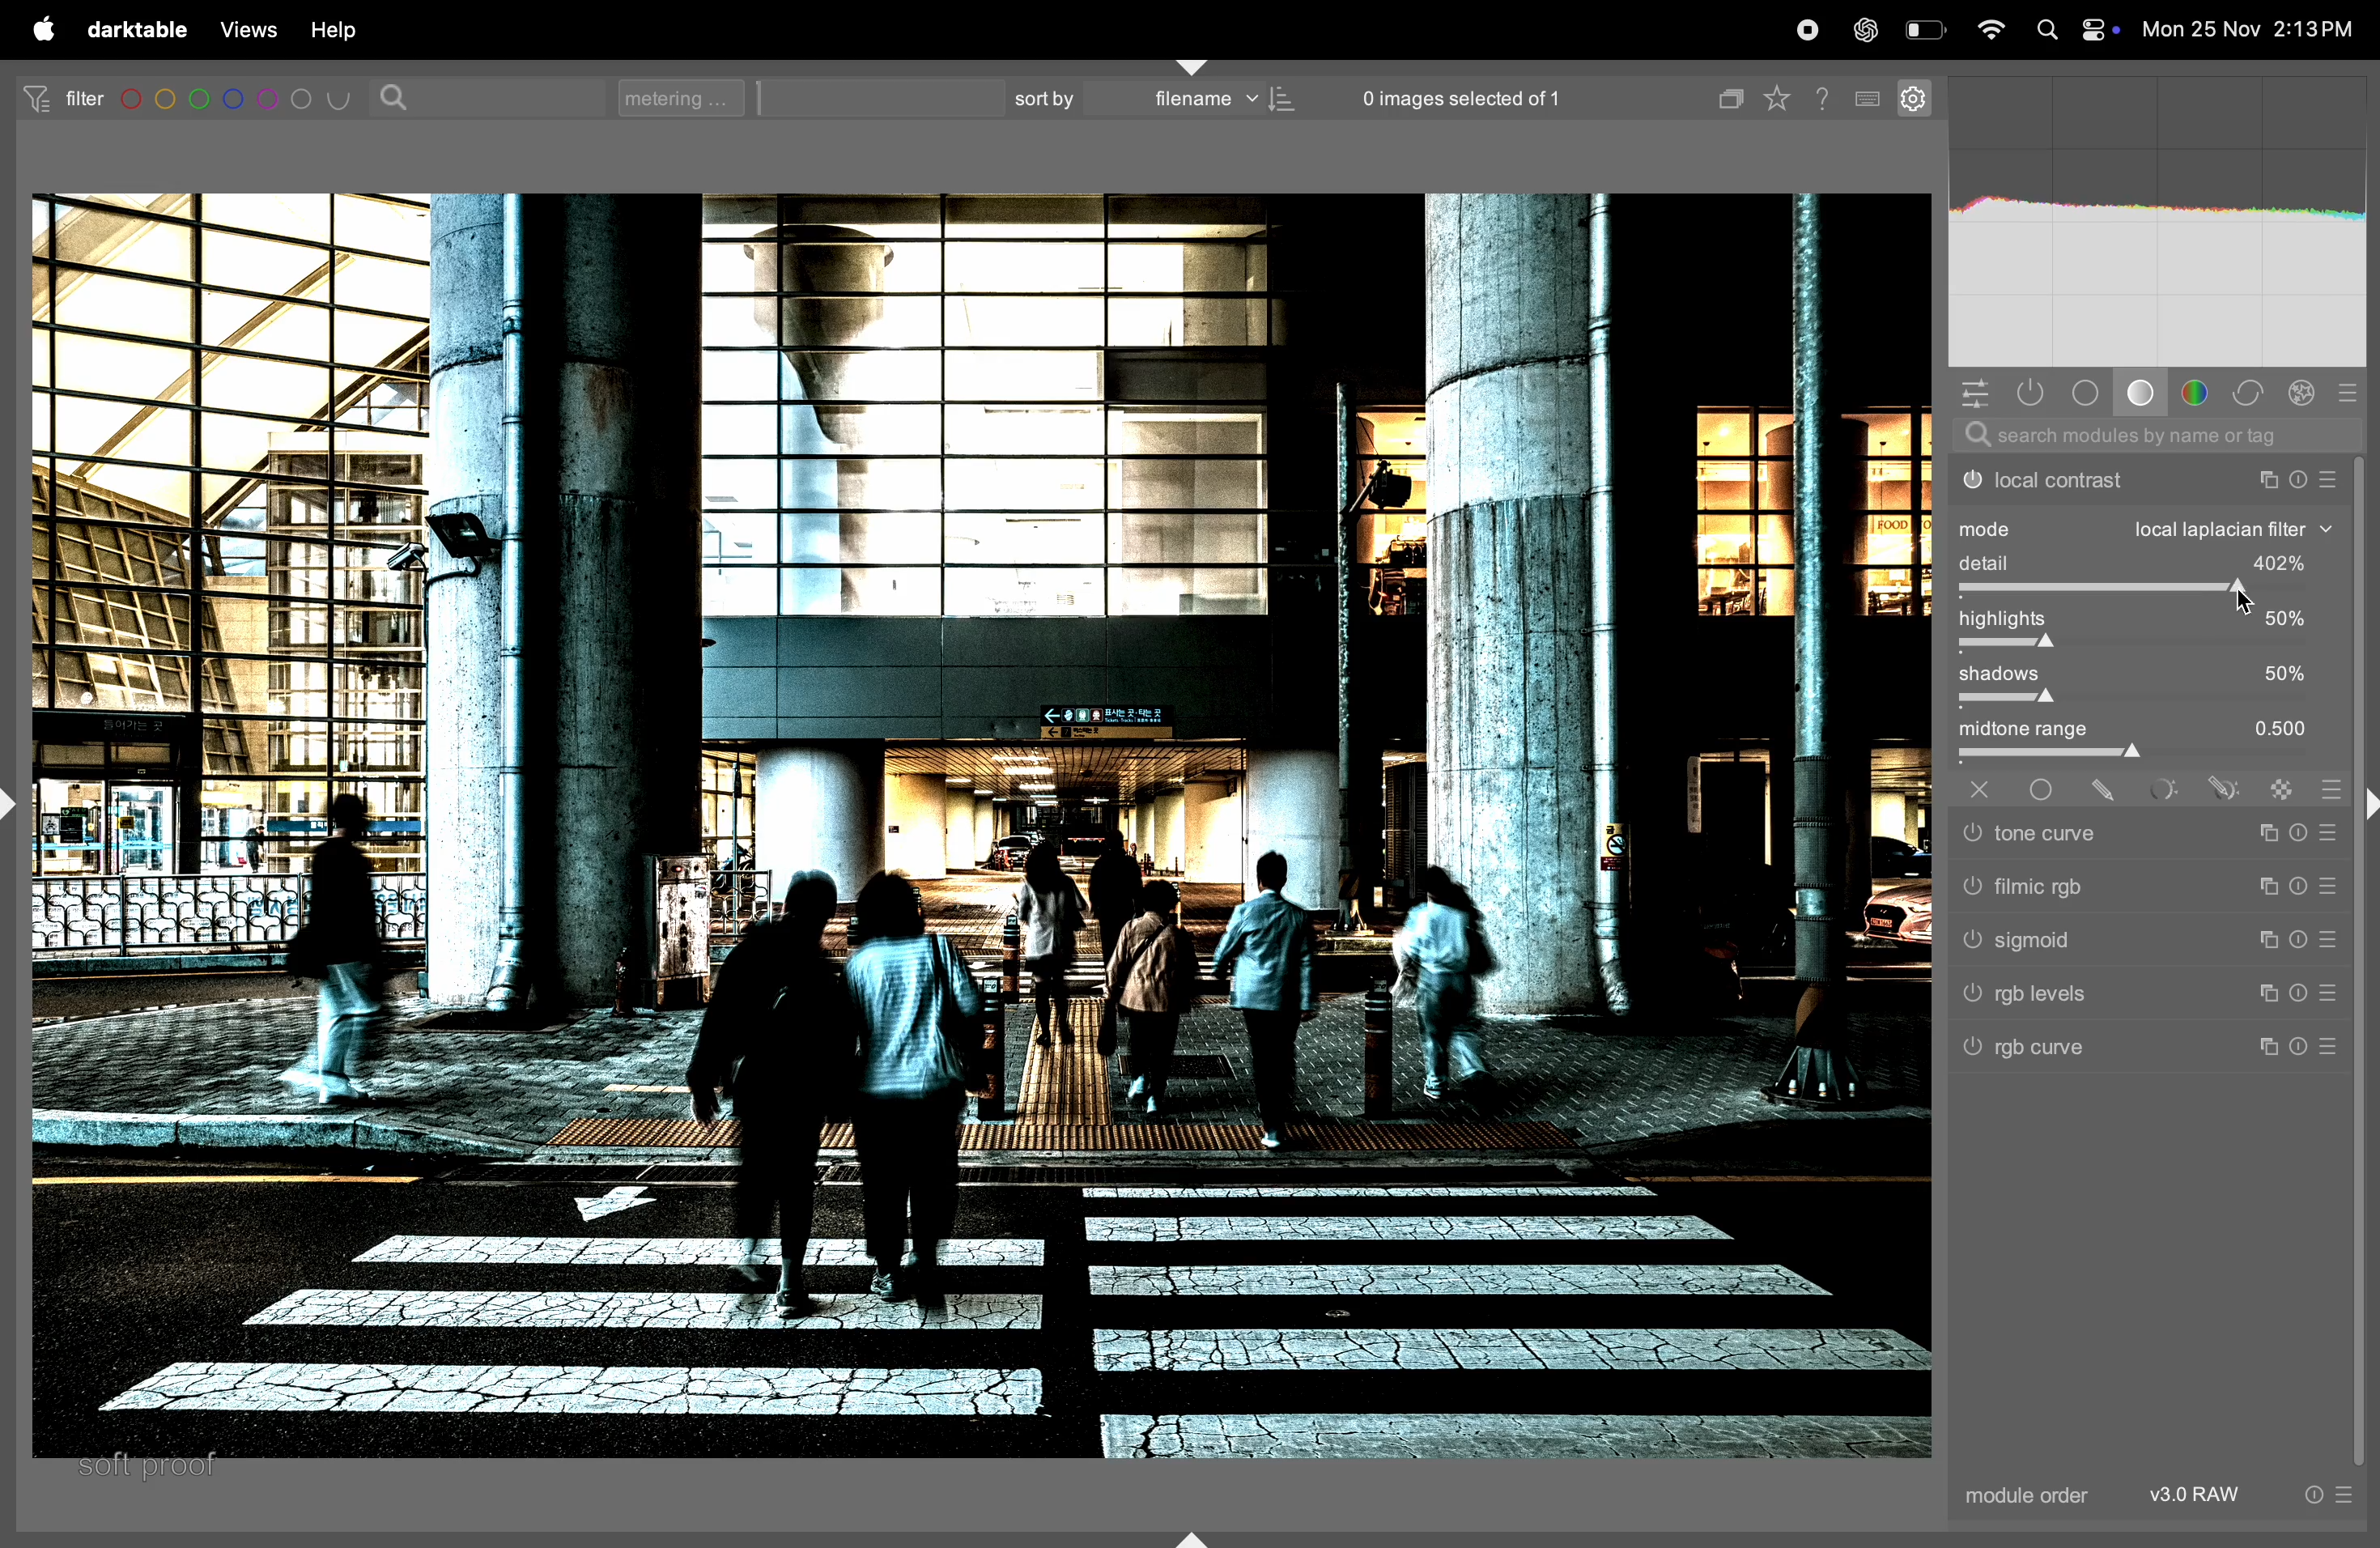  What do you see at coordinates (2089, 391) in the screenshot?
I see `tone` at bounding box center [2089, 391].